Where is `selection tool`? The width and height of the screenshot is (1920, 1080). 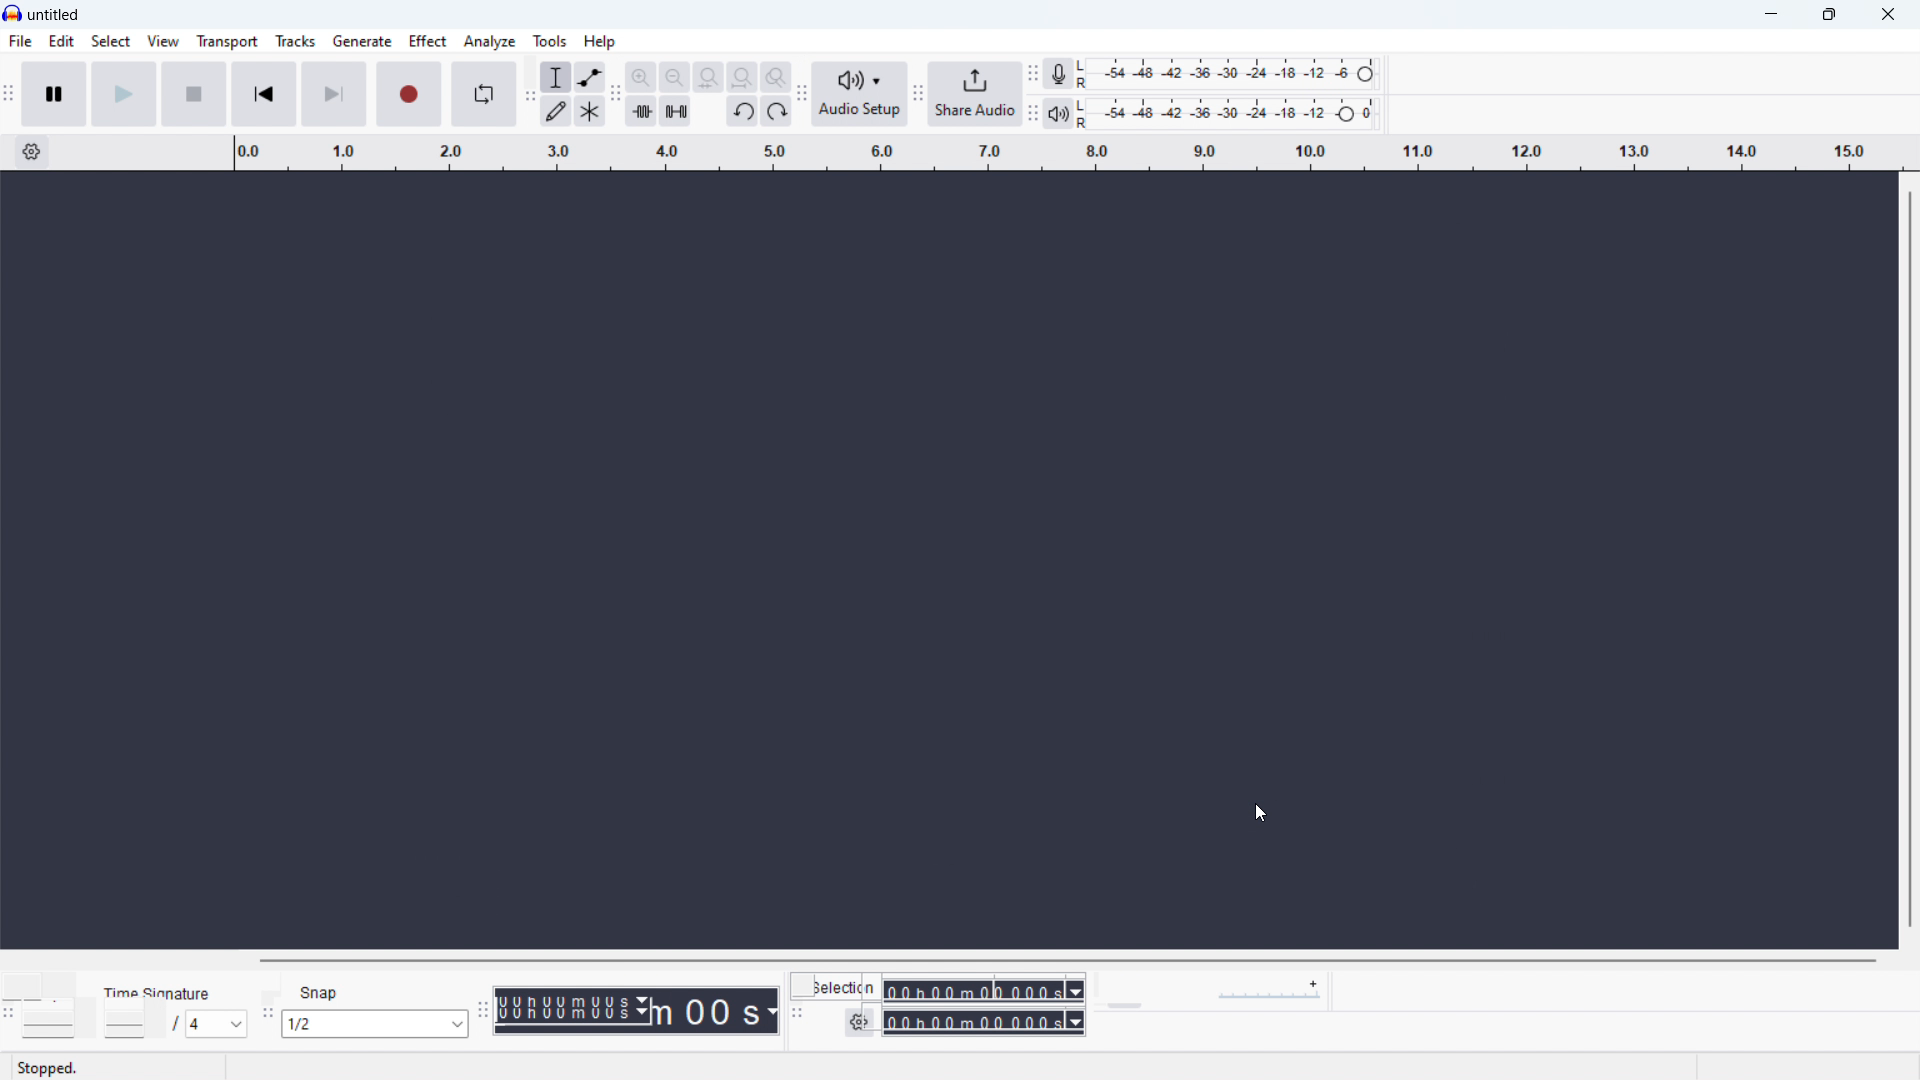
selection tool is located at coordinates (555, 77).